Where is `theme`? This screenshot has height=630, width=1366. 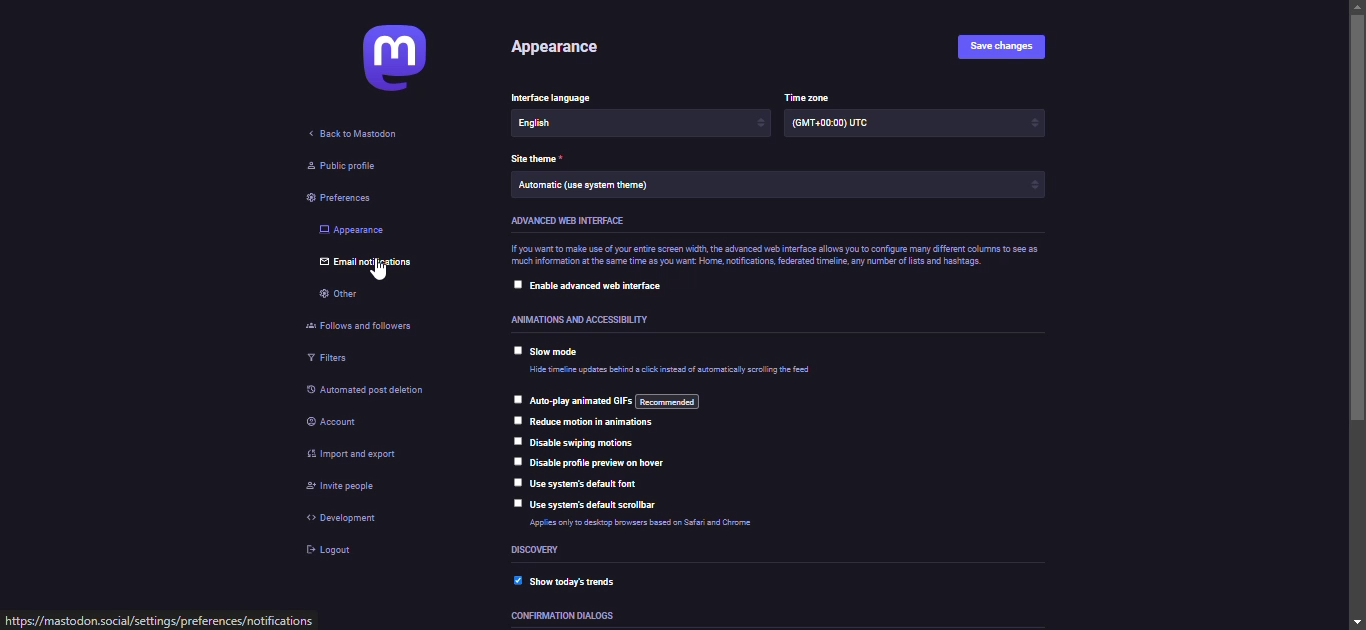 theme is located at coordinates (627, 187).